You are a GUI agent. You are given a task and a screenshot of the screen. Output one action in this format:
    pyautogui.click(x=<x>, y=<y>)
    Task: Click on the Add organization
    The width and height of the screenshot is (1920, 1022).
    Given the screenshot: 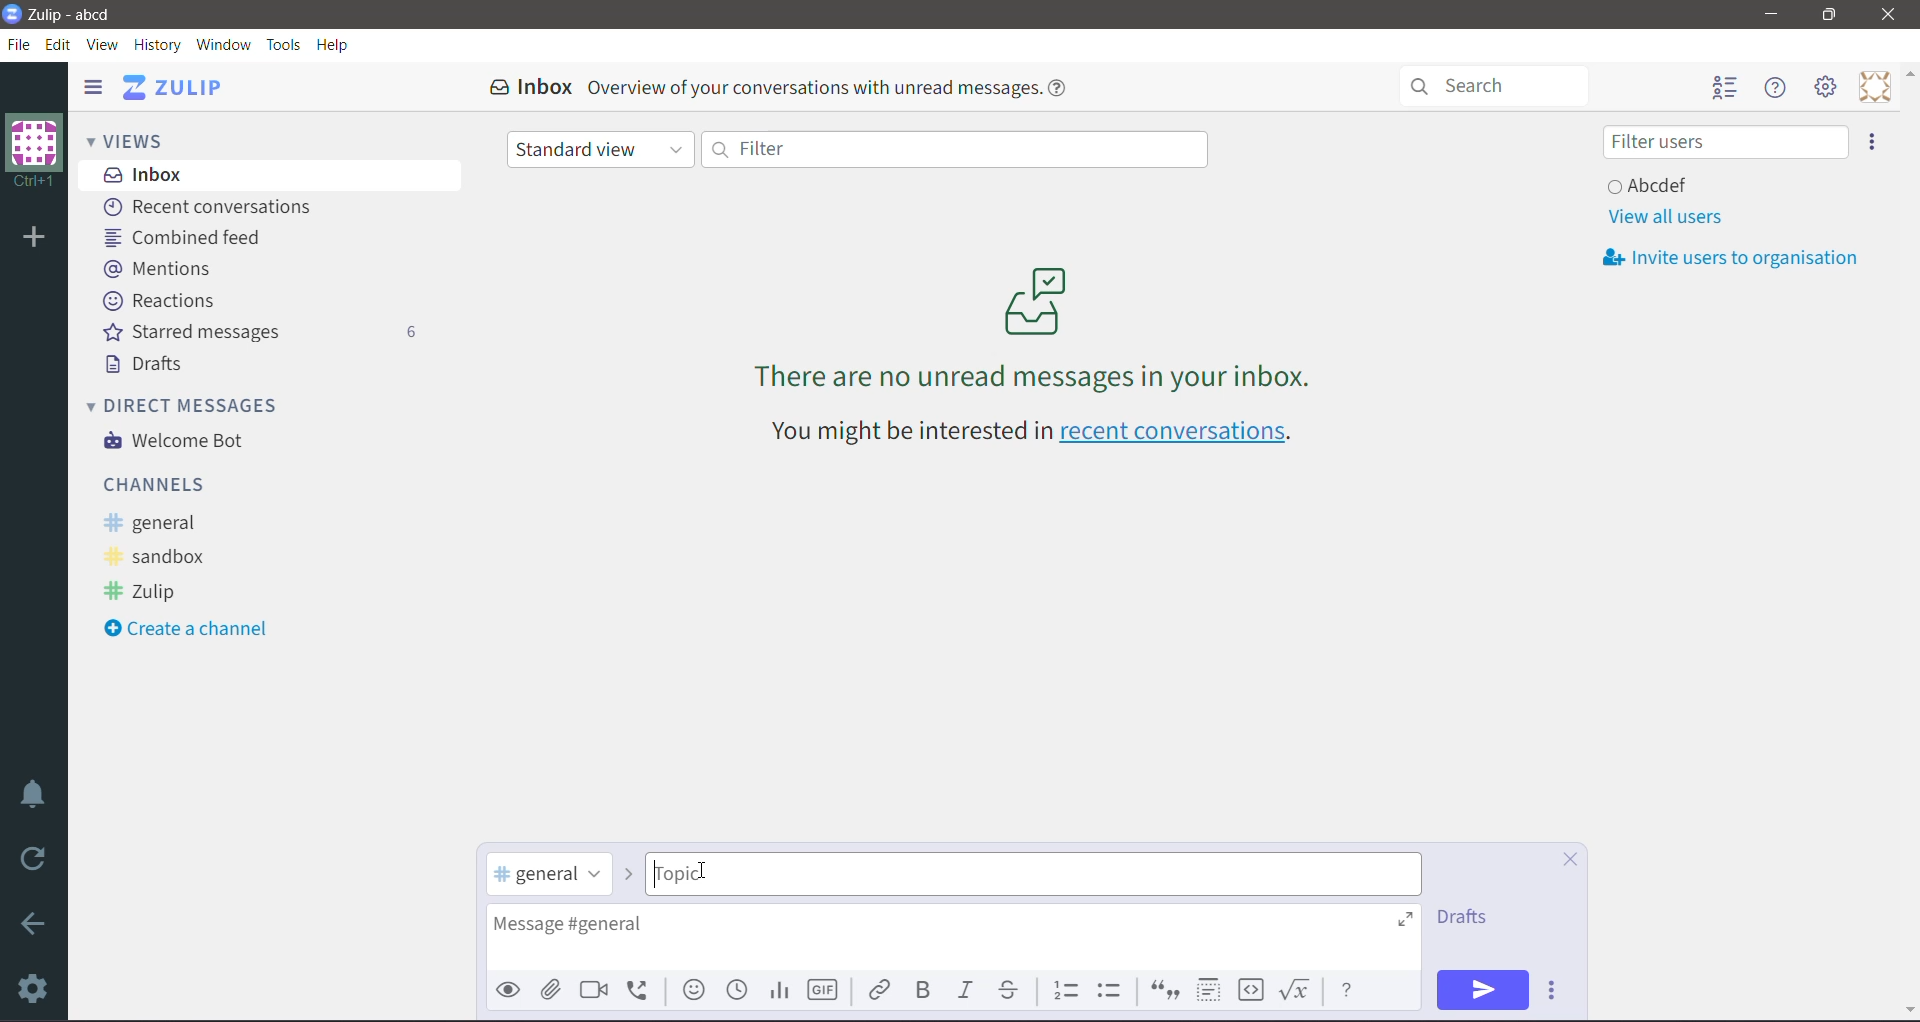 What is the action you would take?
    pyautogui.click(x=32, y=239)
    